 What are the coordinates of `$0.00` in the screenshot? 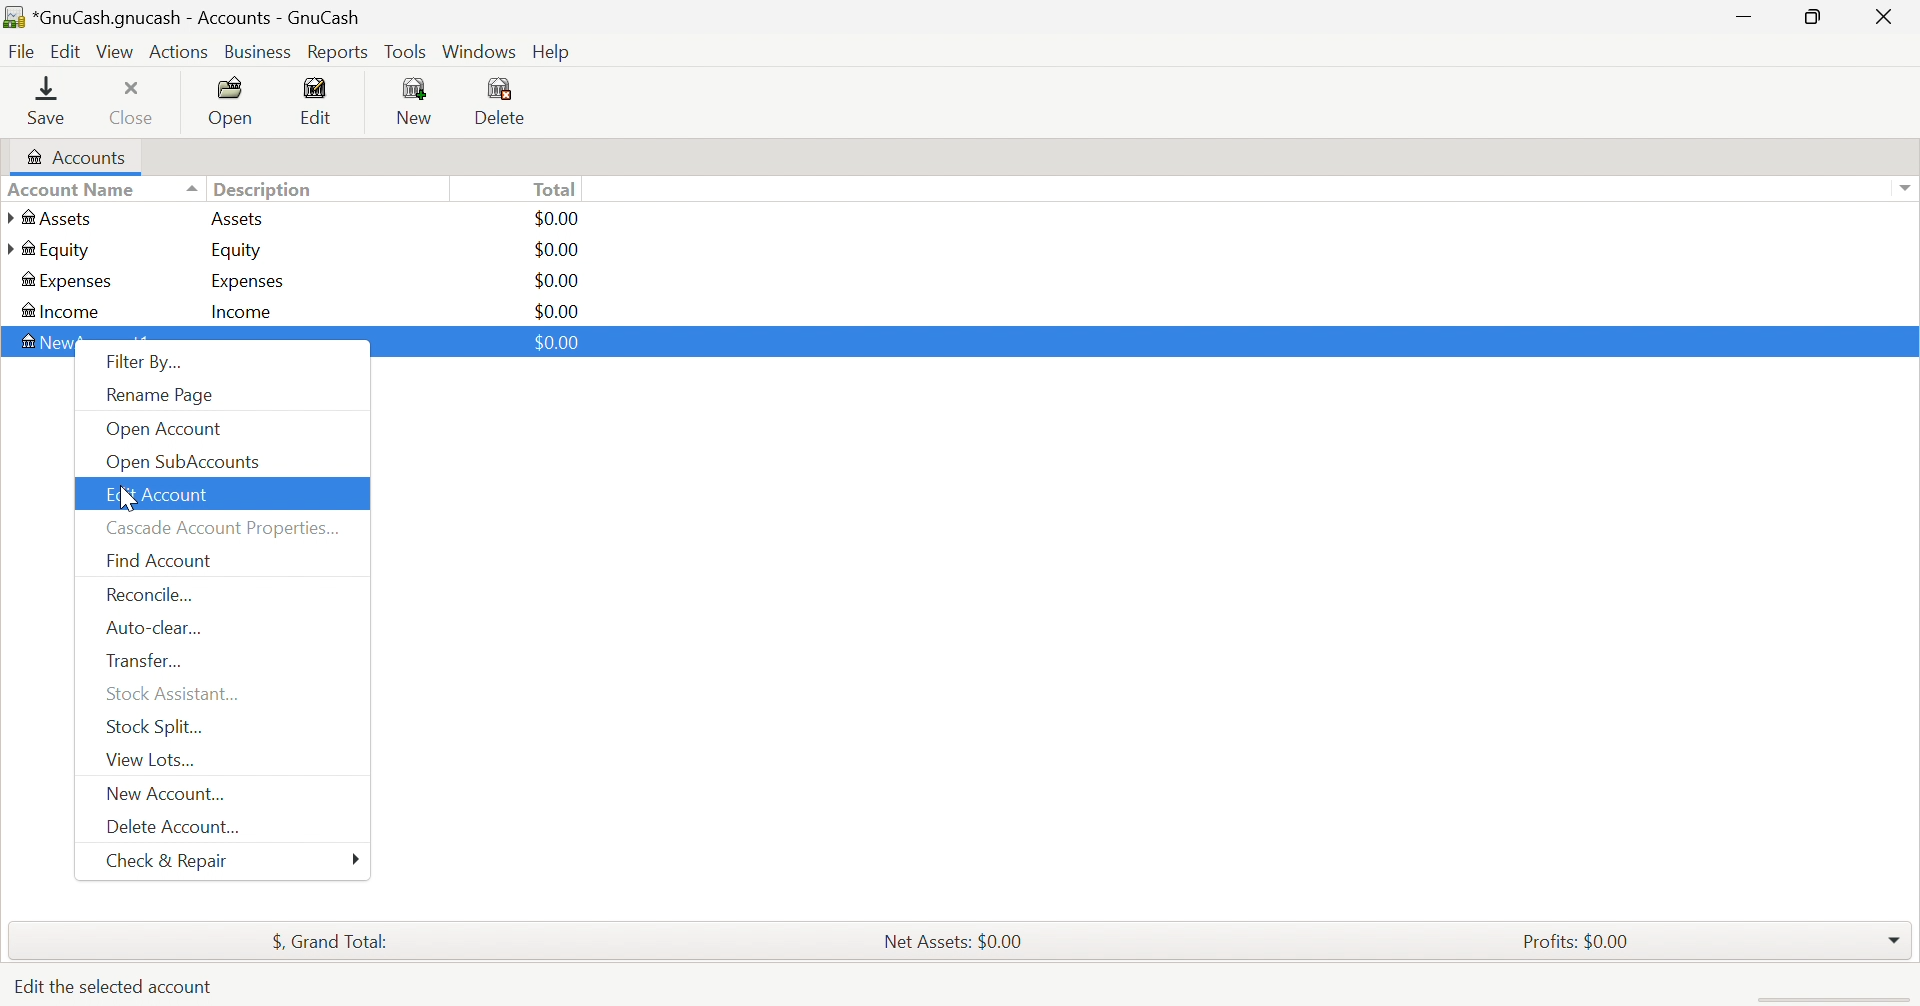 It's located at (555, 343).